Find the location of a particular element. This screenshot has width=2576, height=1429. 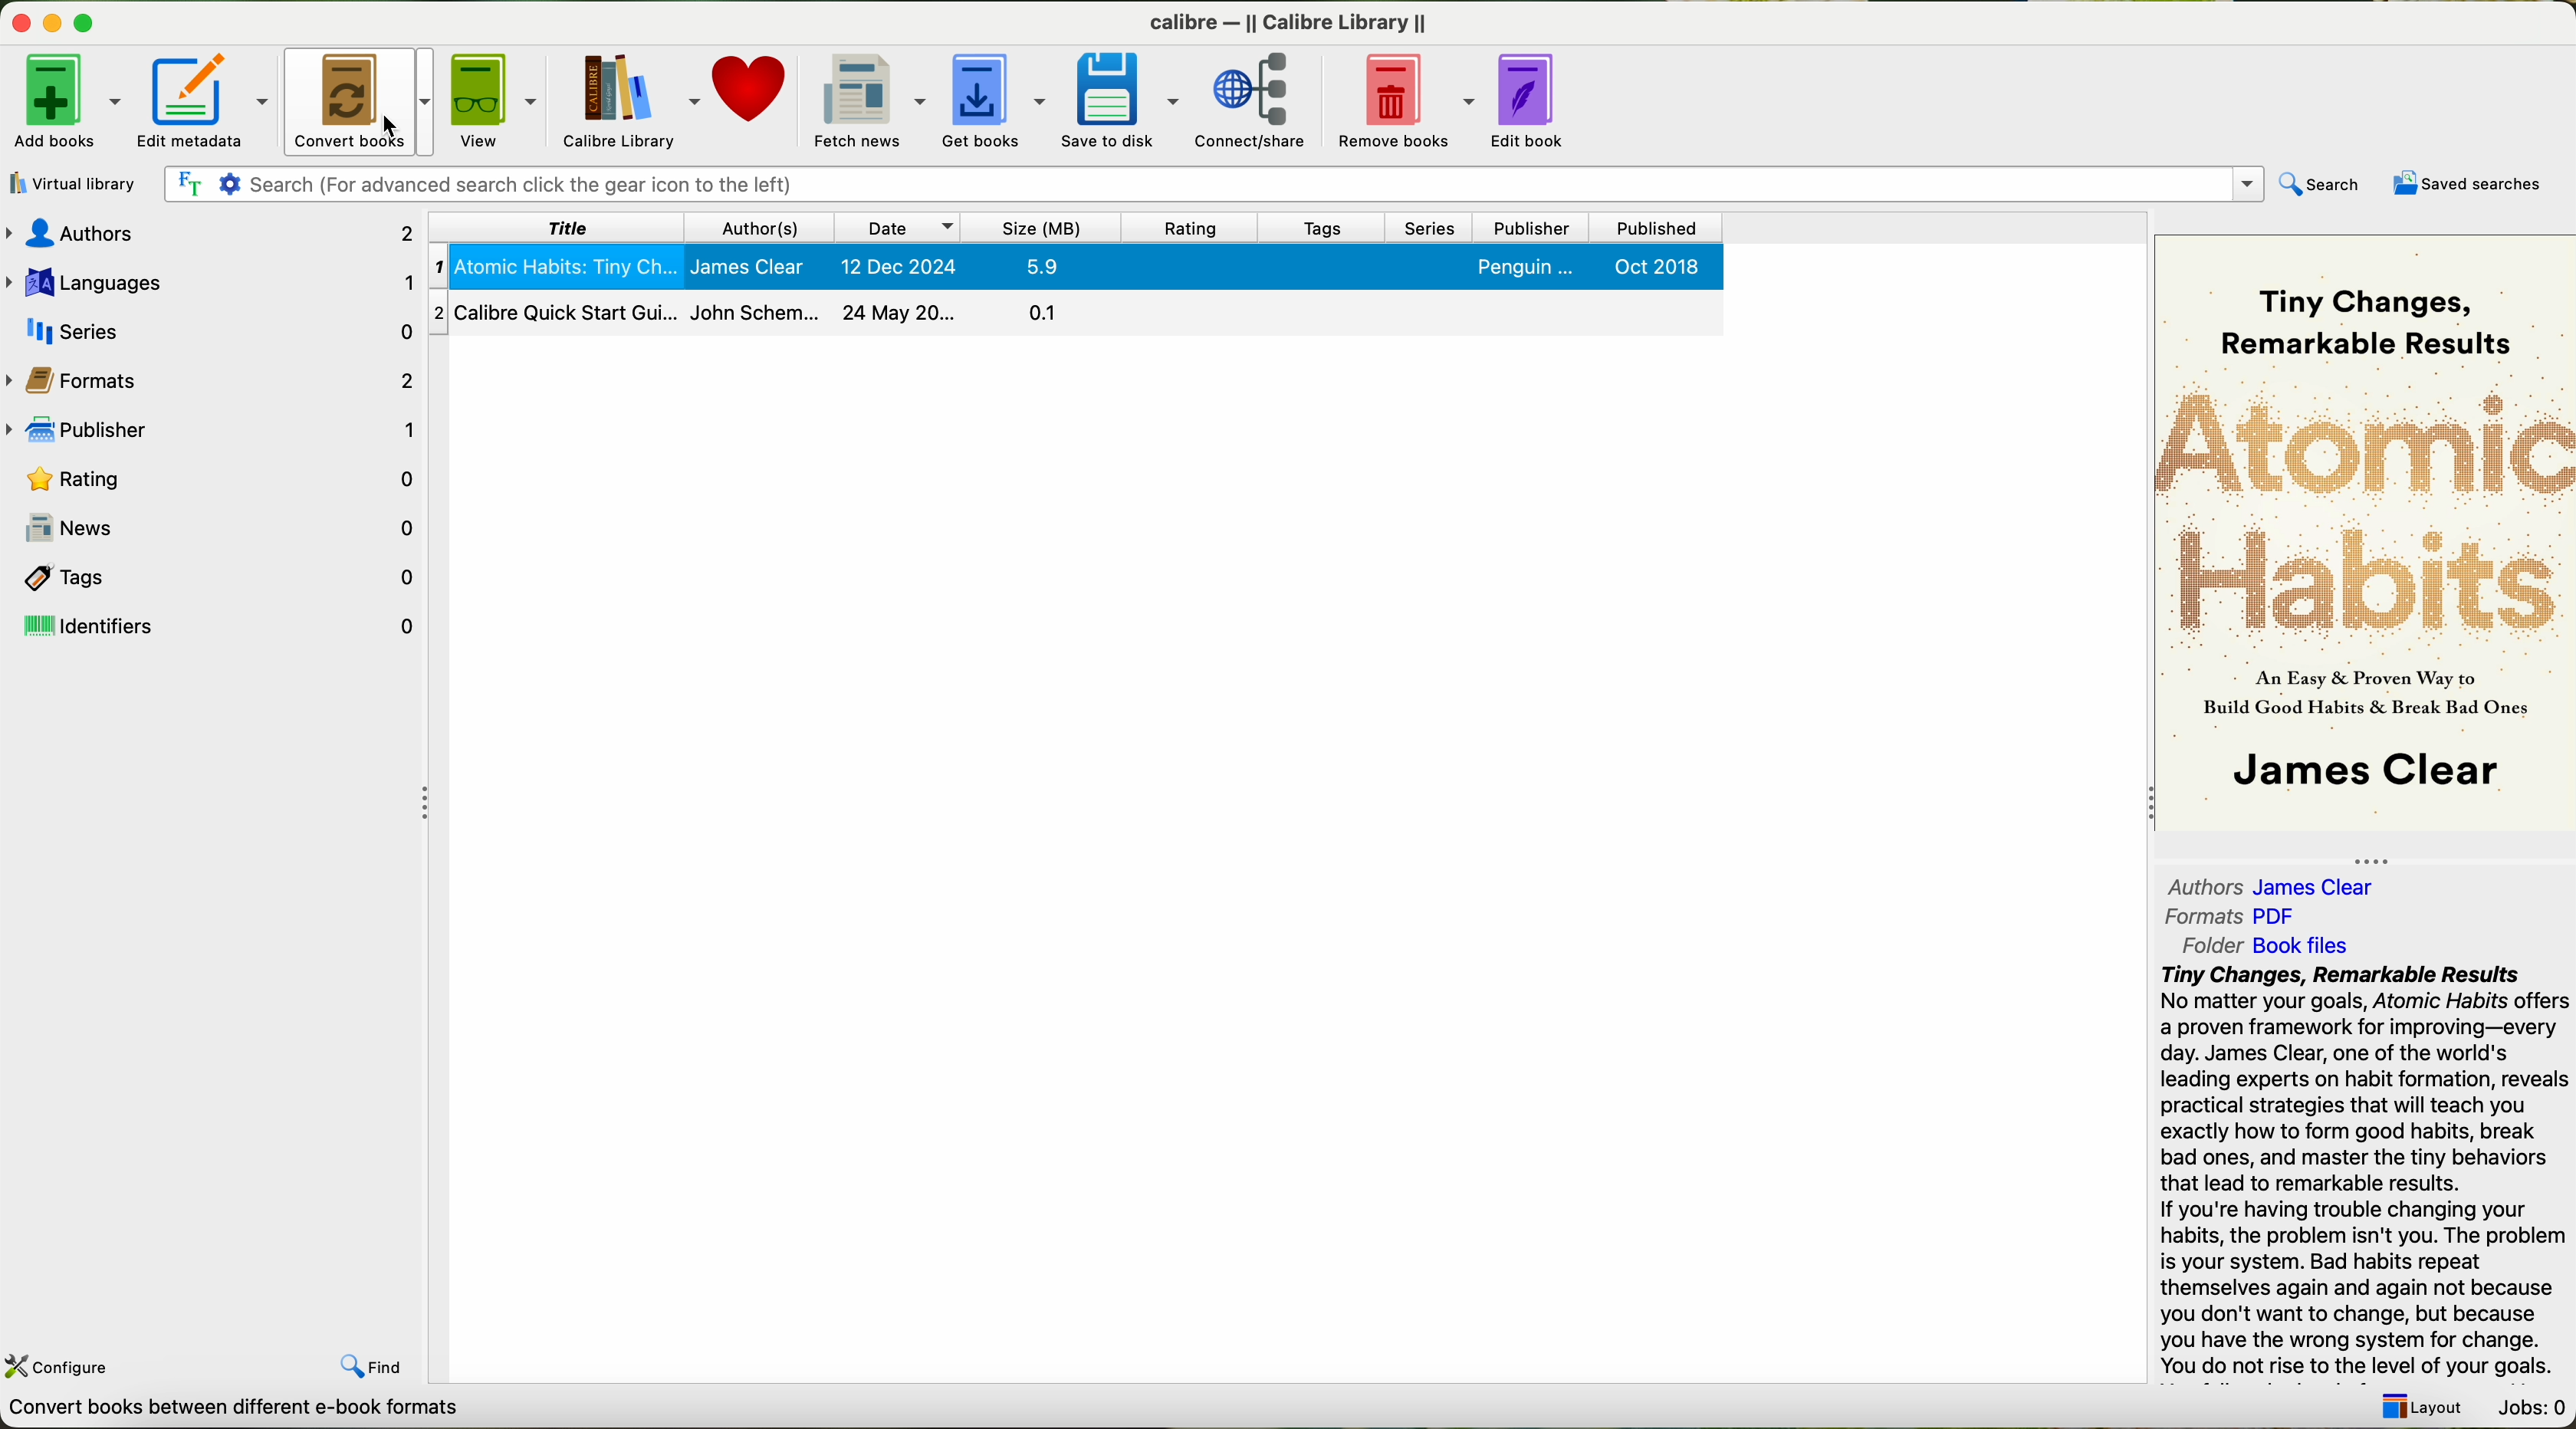

add books is located at coordinates (66, 101).